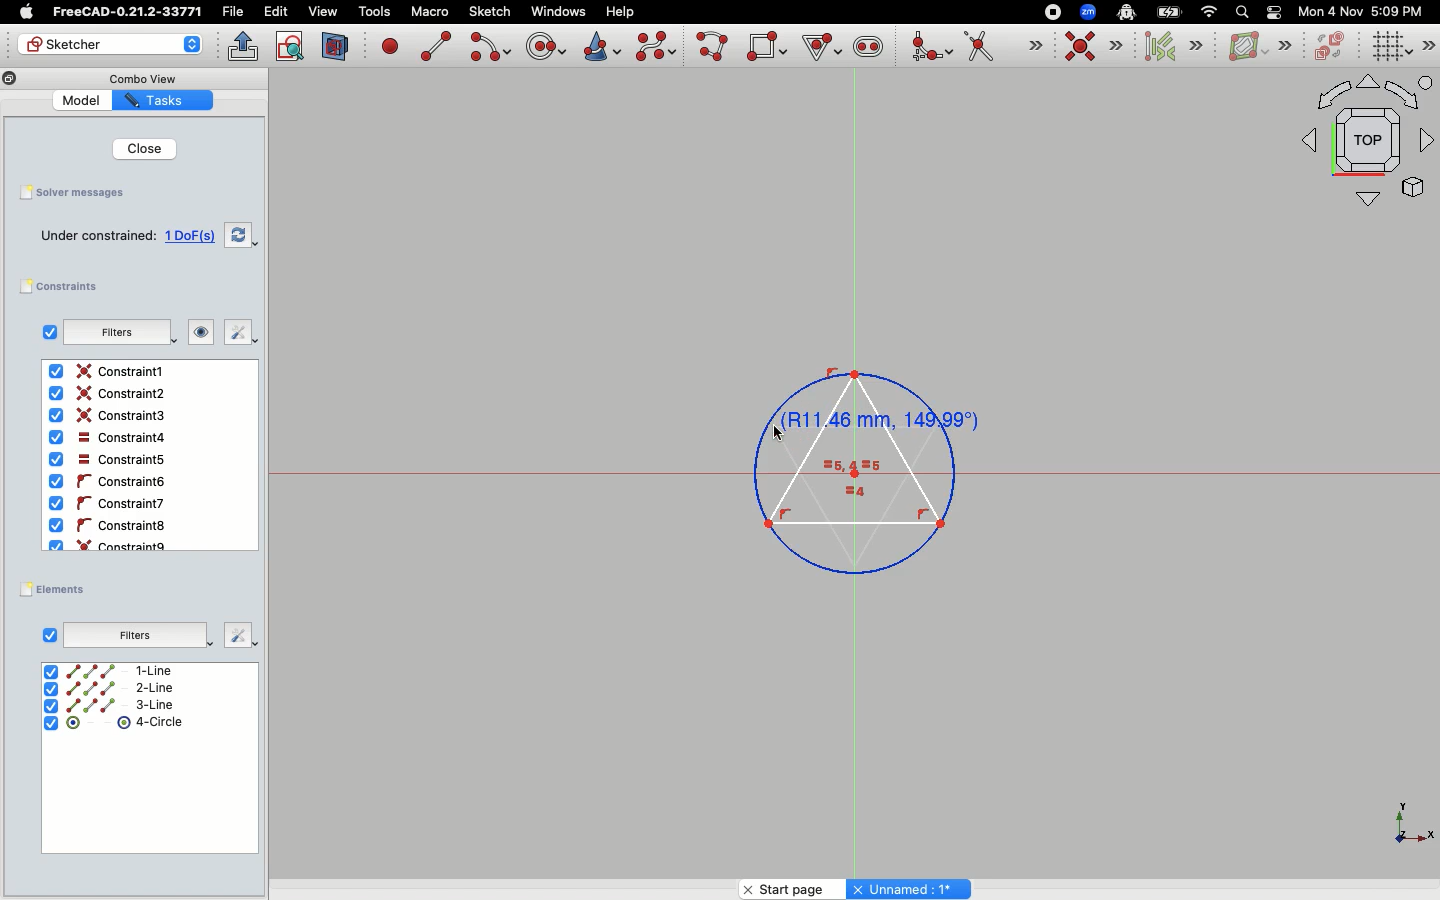  Describe the element at coordinates (767, 46) in the screenshot. I see `Create rectangle` at that location.